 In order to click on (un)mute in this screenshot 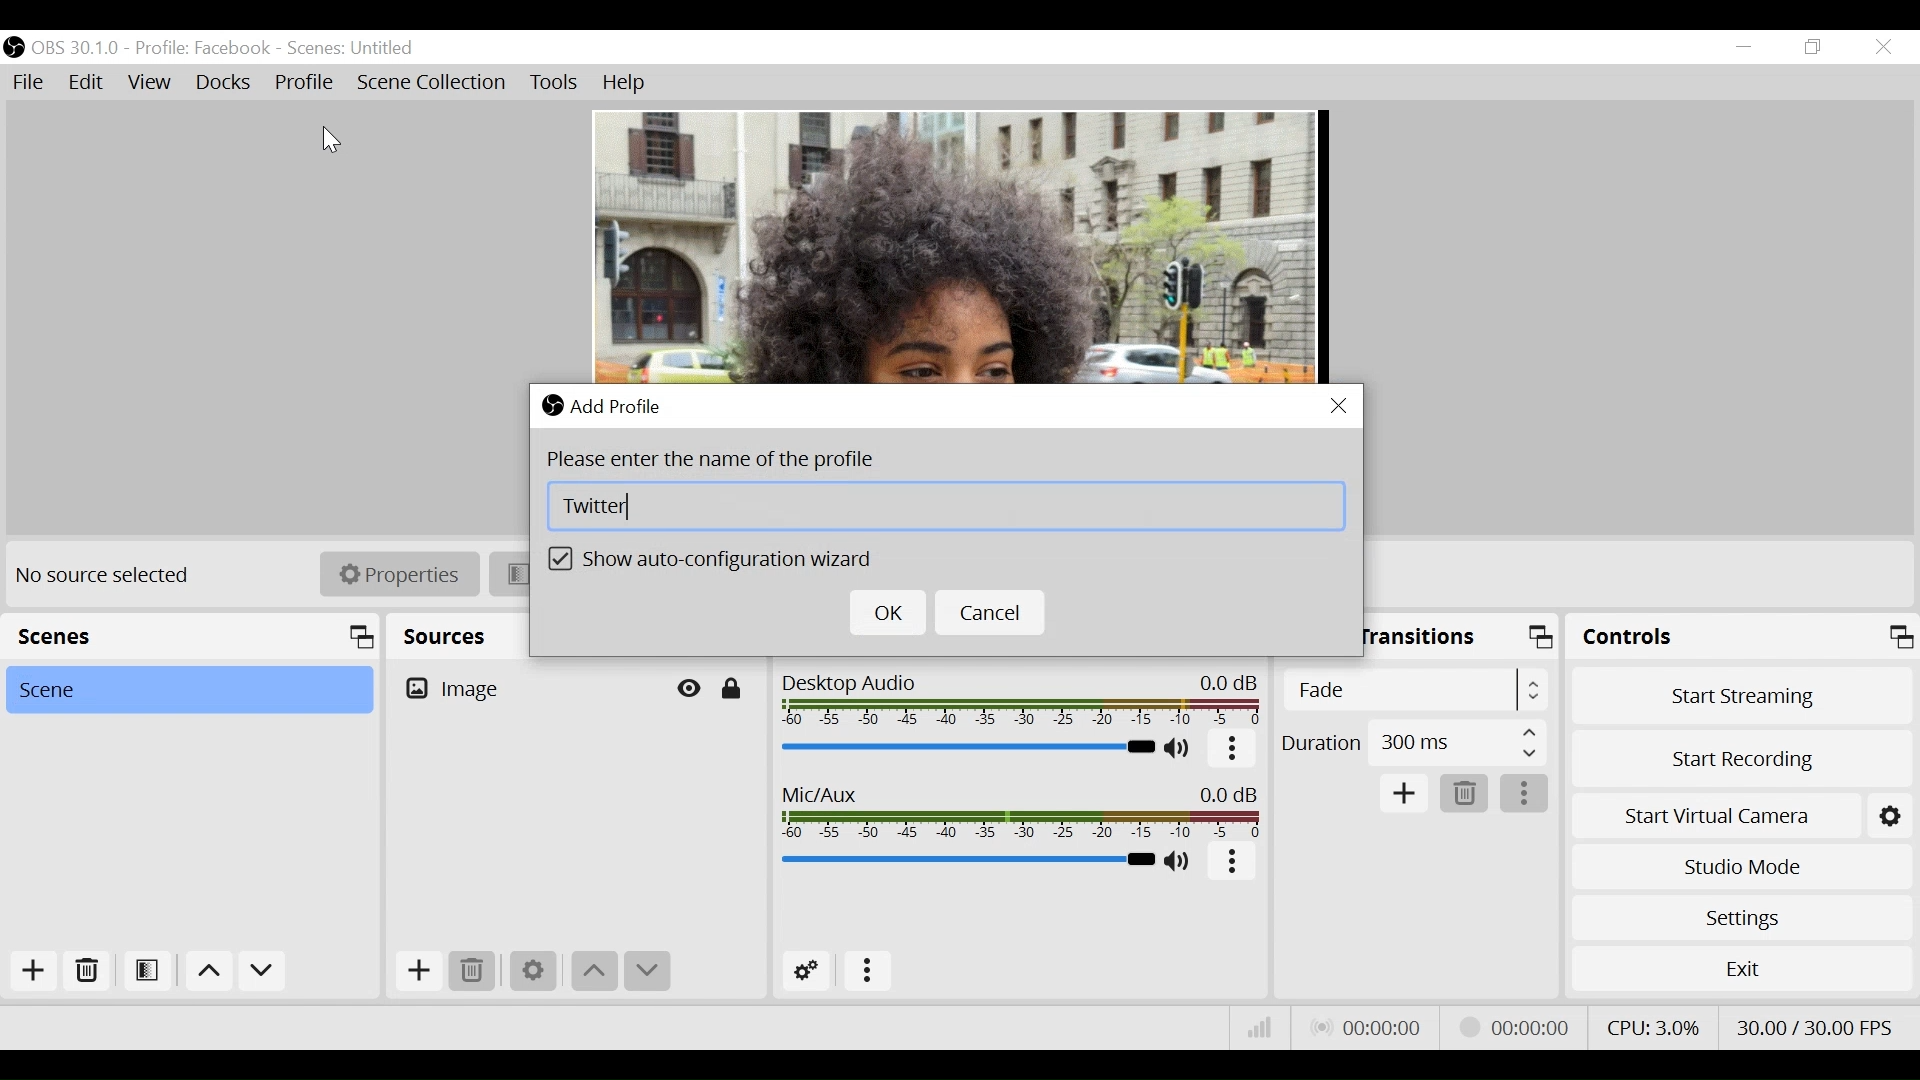, I will do `click(1183, 862)`.